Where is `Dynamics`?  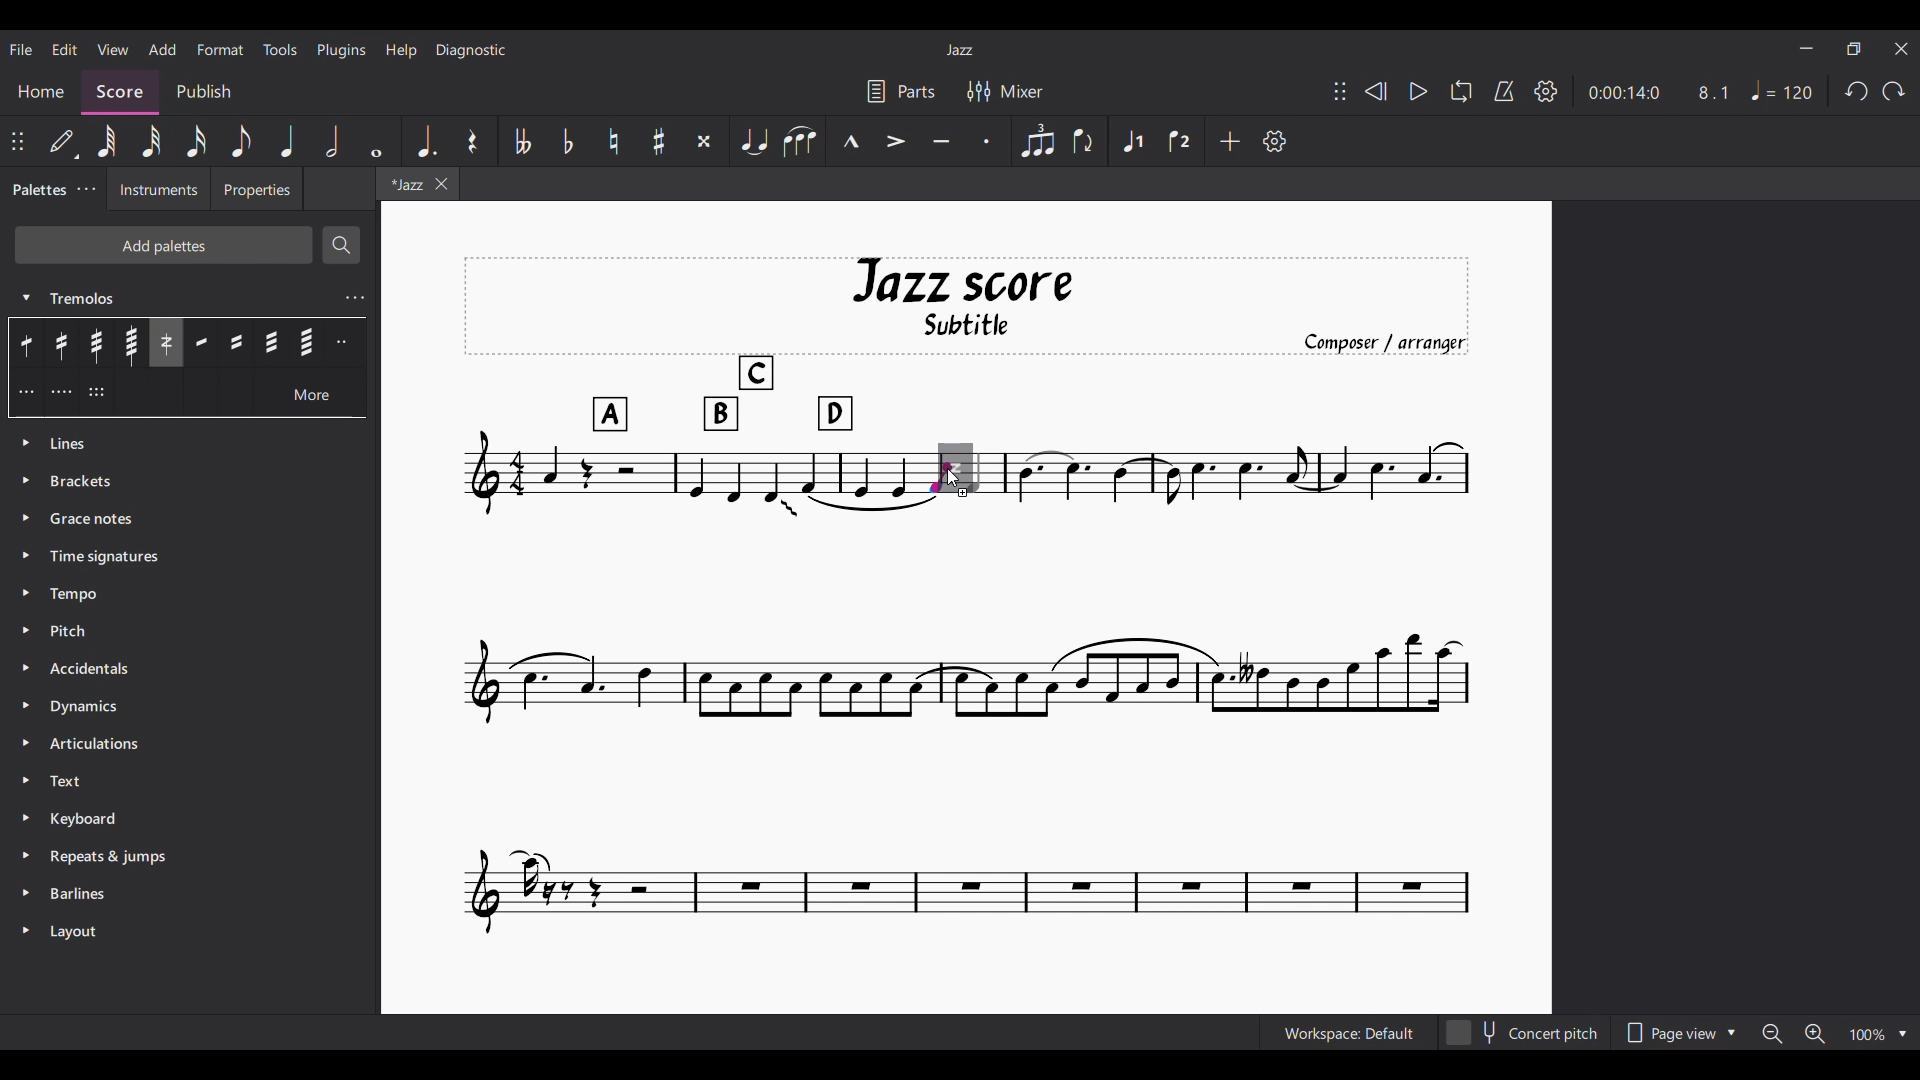
Dynamics is located at coordinates (191, 707).